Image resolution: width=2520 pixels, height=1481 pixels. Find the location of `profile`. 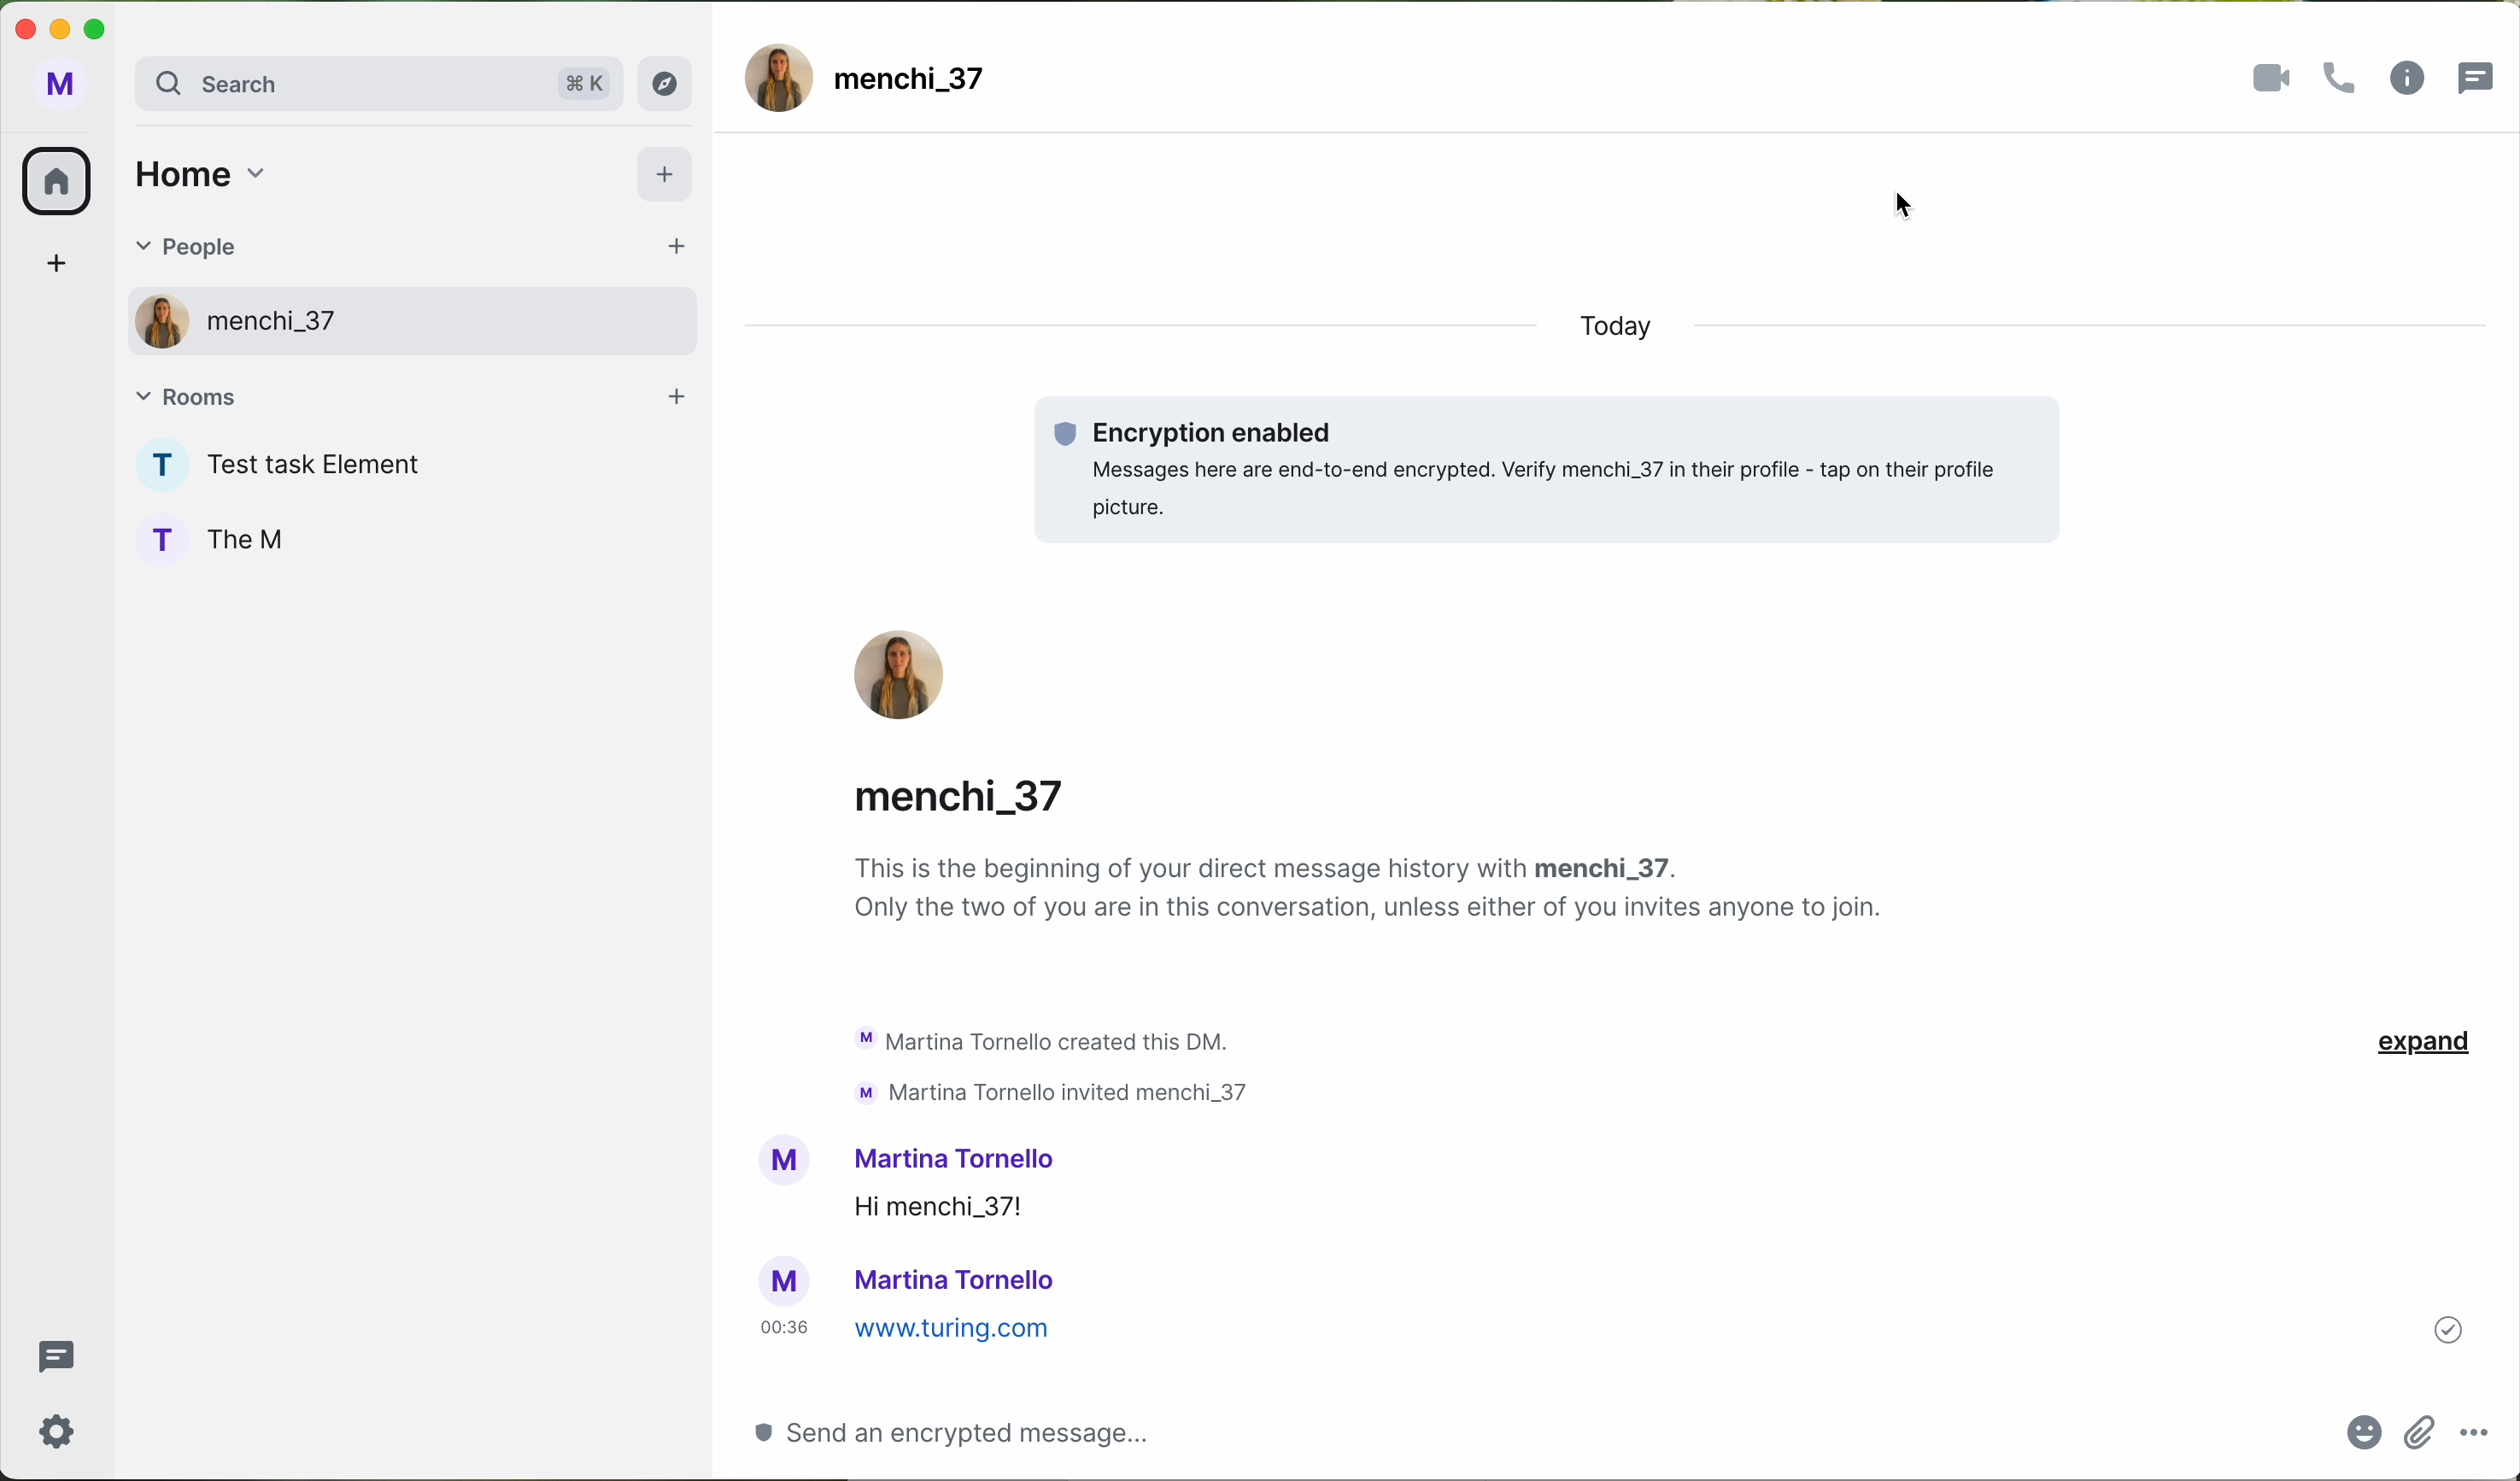

profile is located at coordinates (155, 465).